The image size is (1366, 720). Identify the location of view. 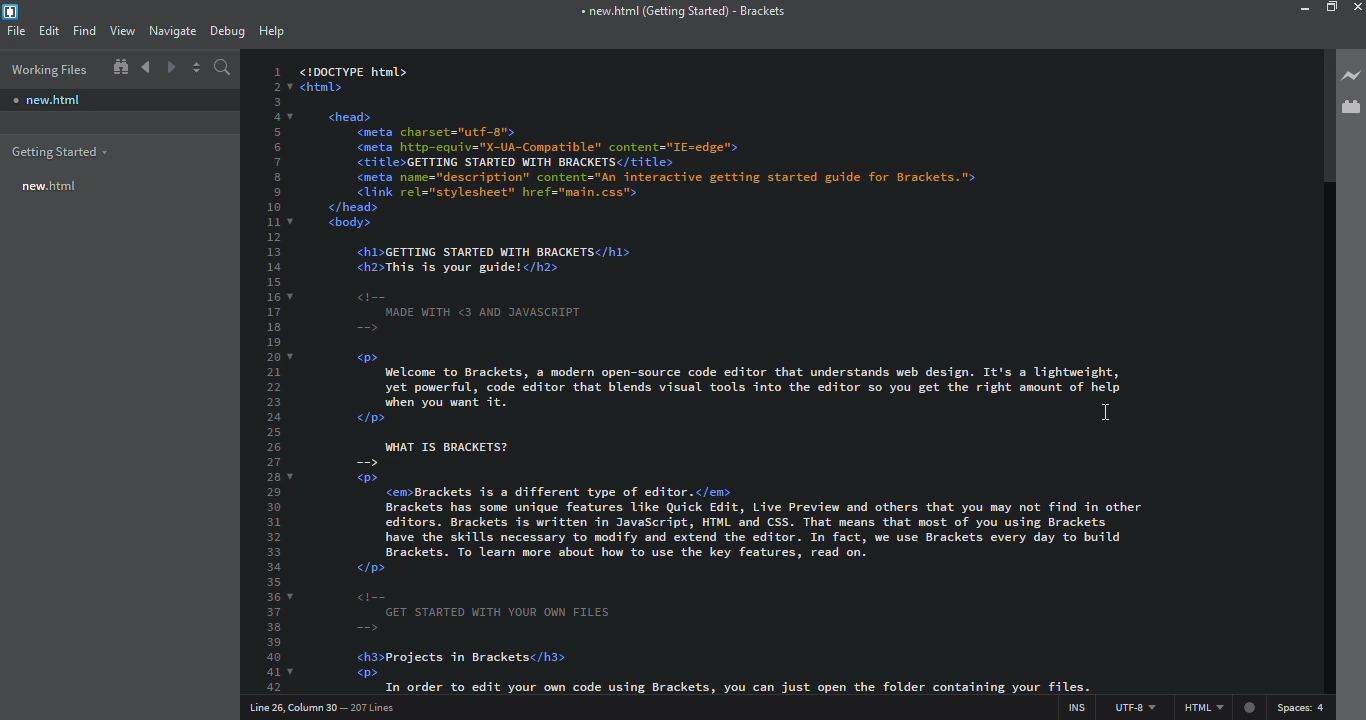
(122, 30).